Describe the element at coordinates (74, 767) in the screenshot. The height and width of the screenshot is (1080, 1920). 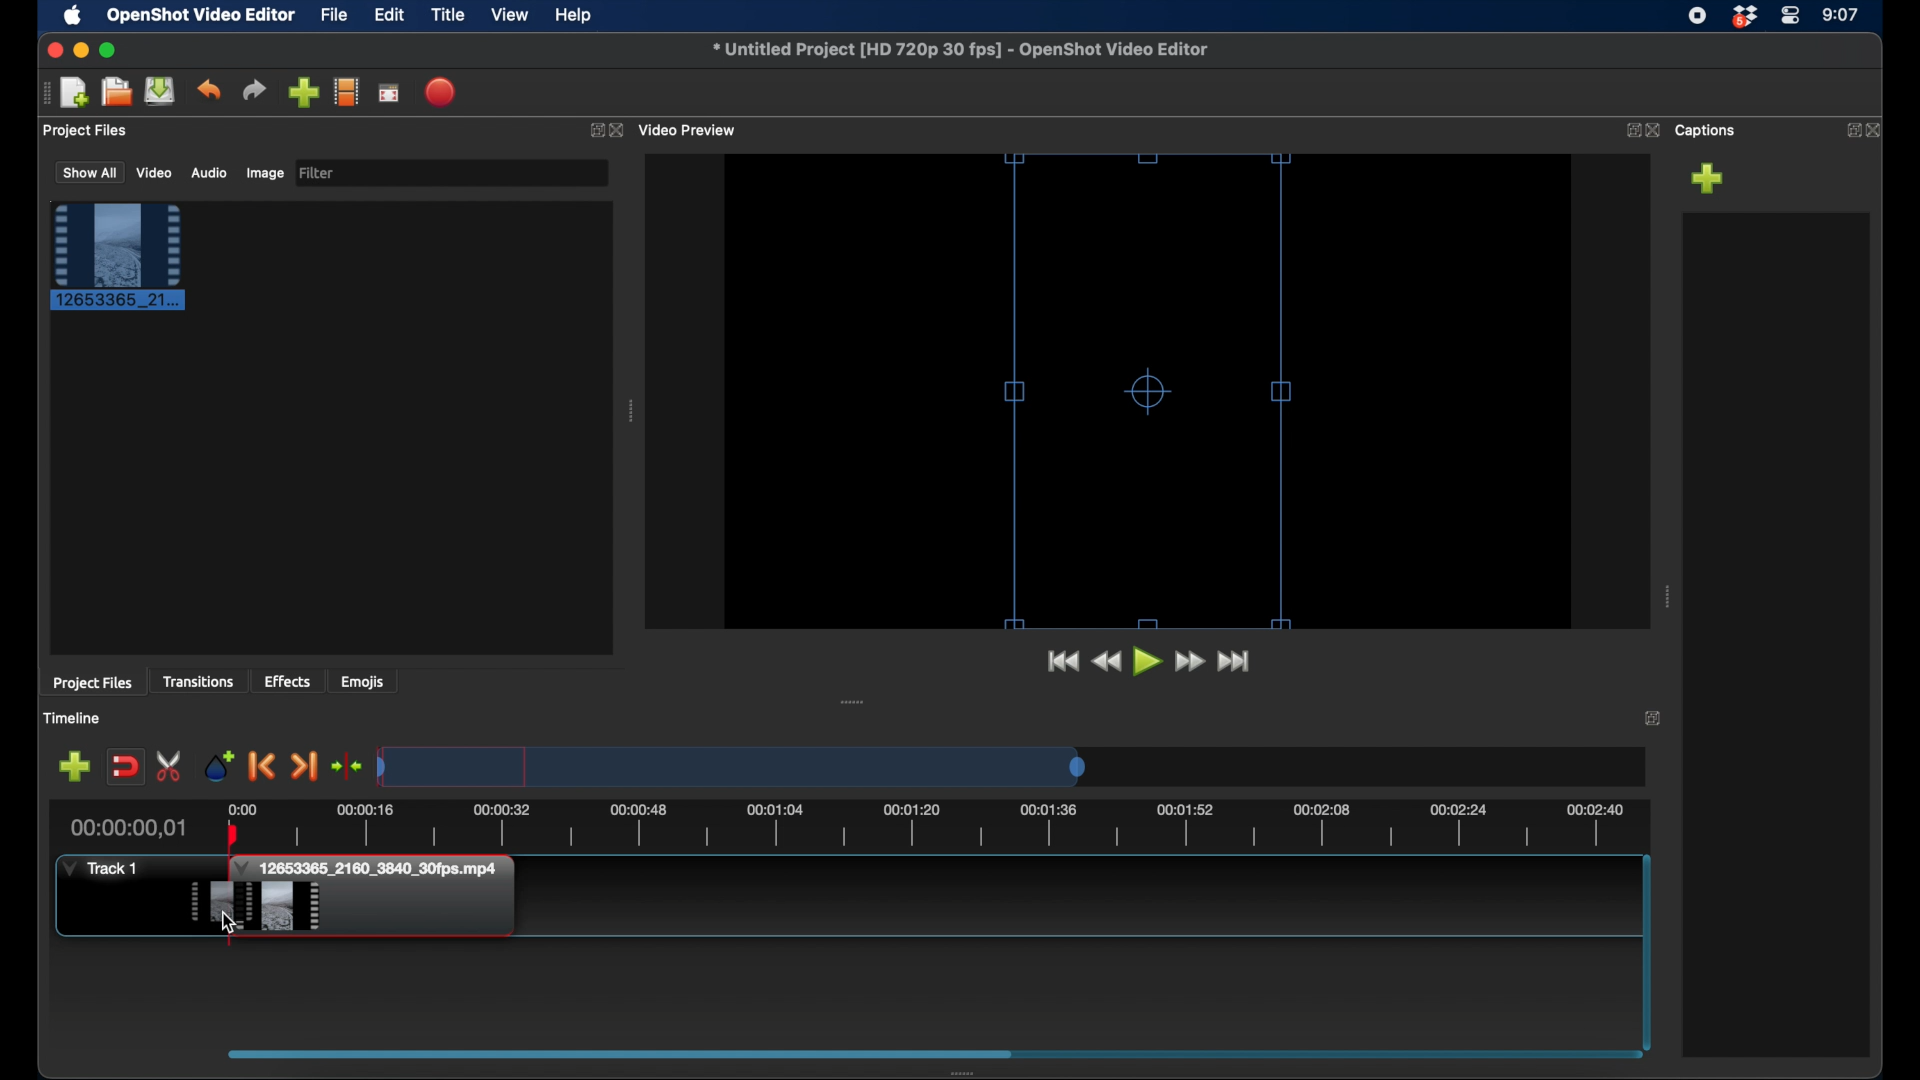
I see `add marker` at that location.